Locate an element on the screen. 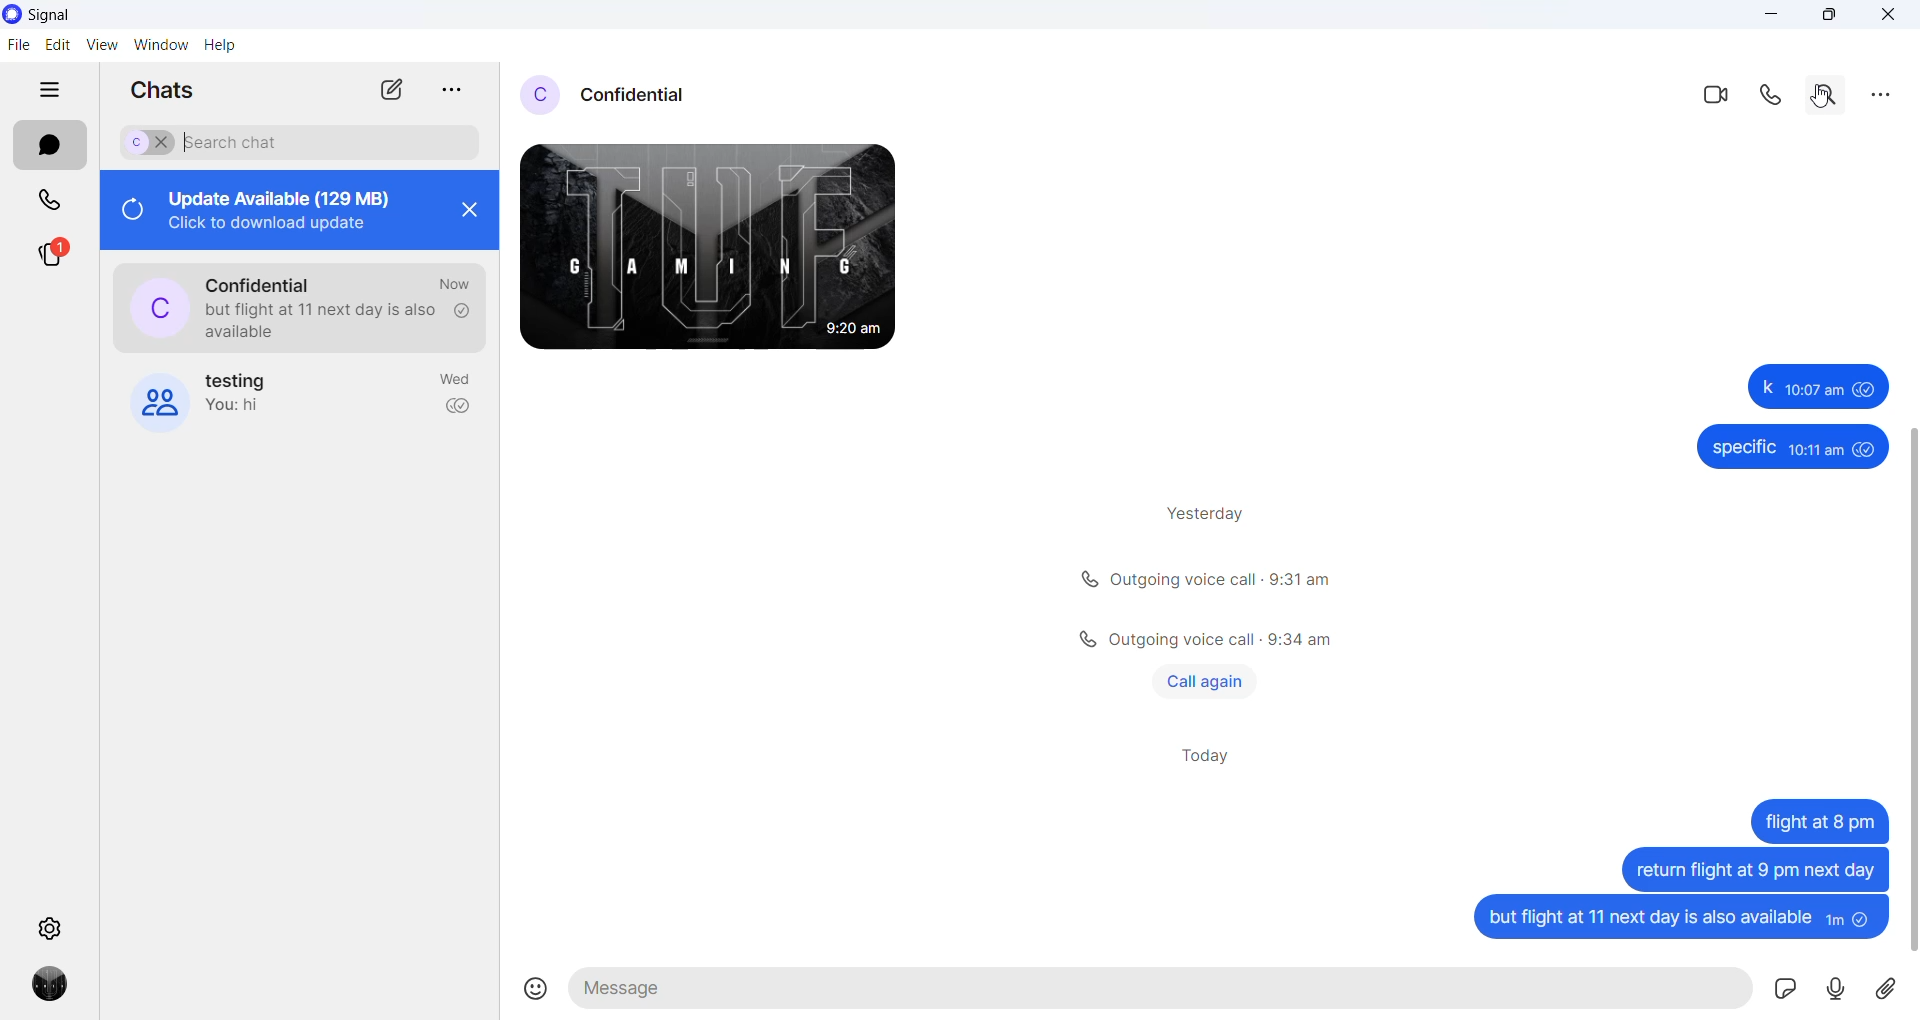 Image resolution: width=1920 pixels, height=1020 pixels.  is located at coordinates (1204, 640).